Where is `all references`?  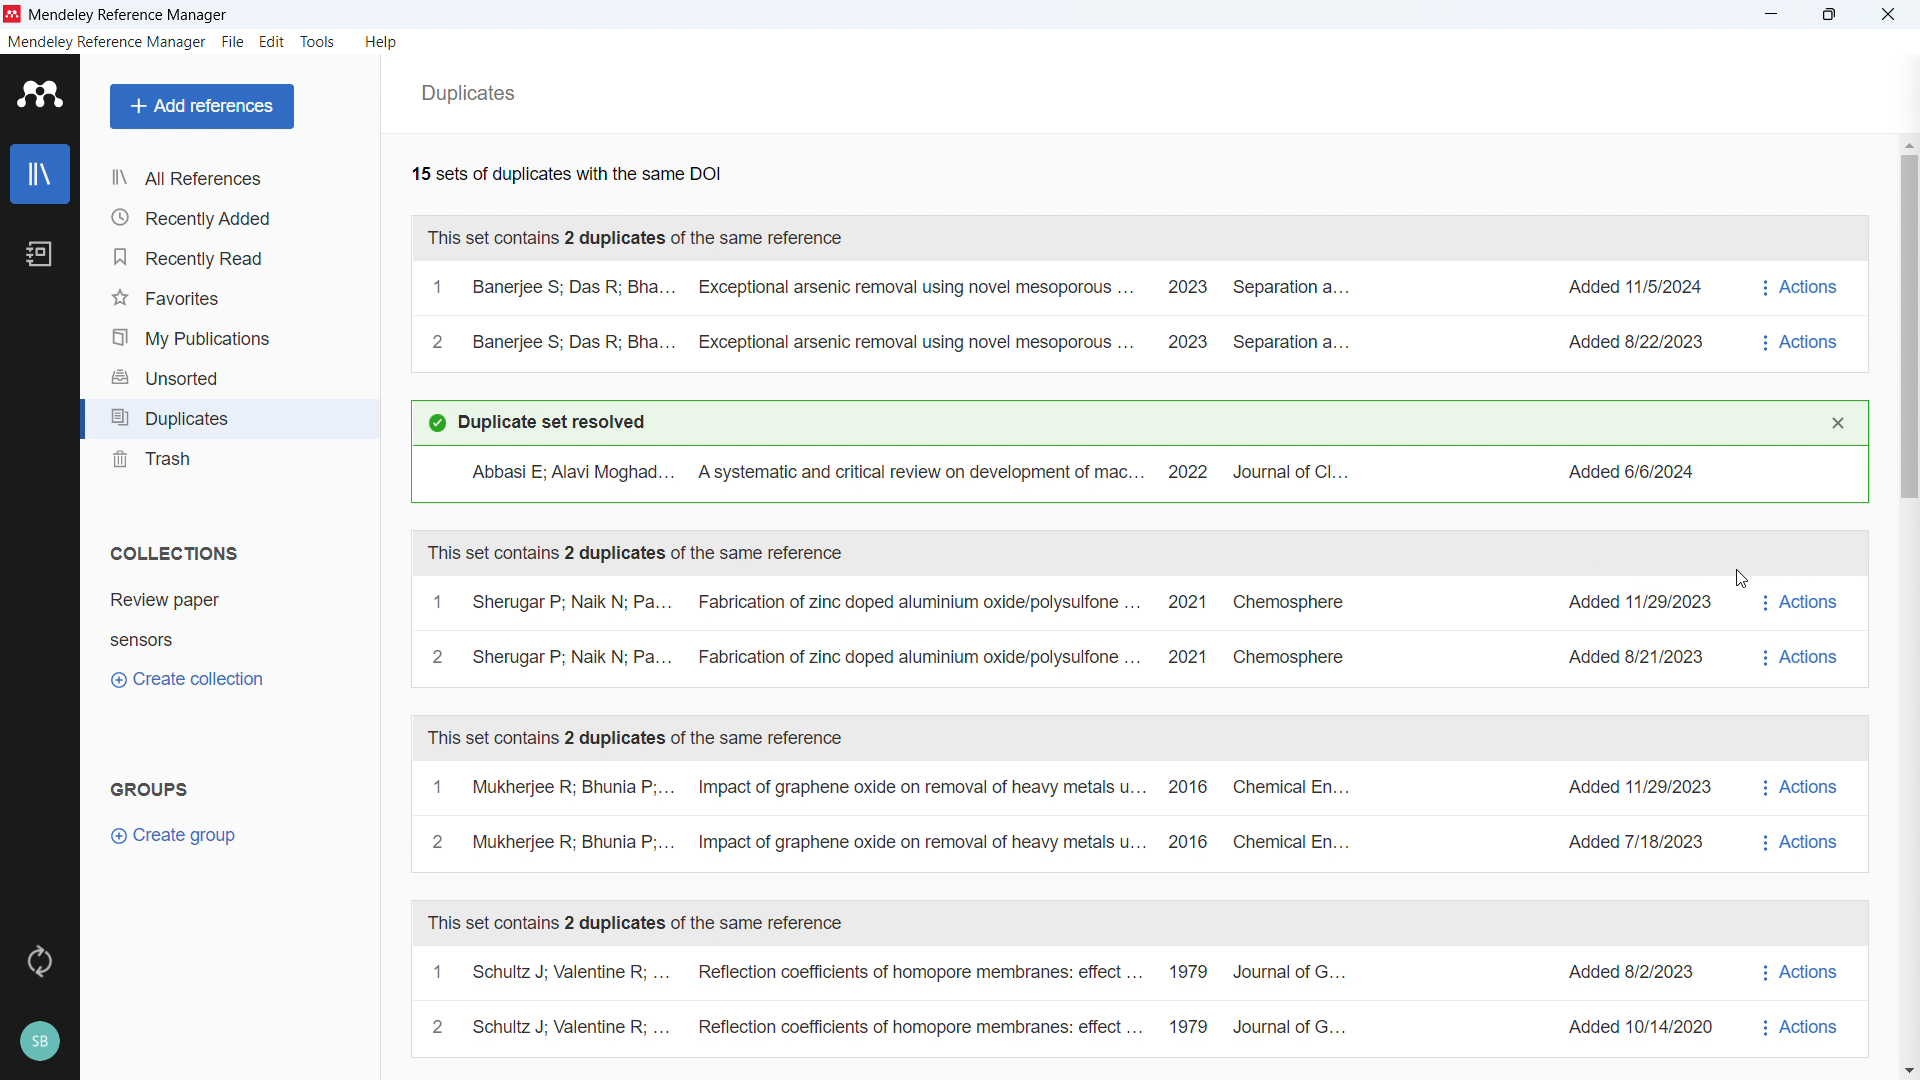
all references is located at coordinates (227, 178).